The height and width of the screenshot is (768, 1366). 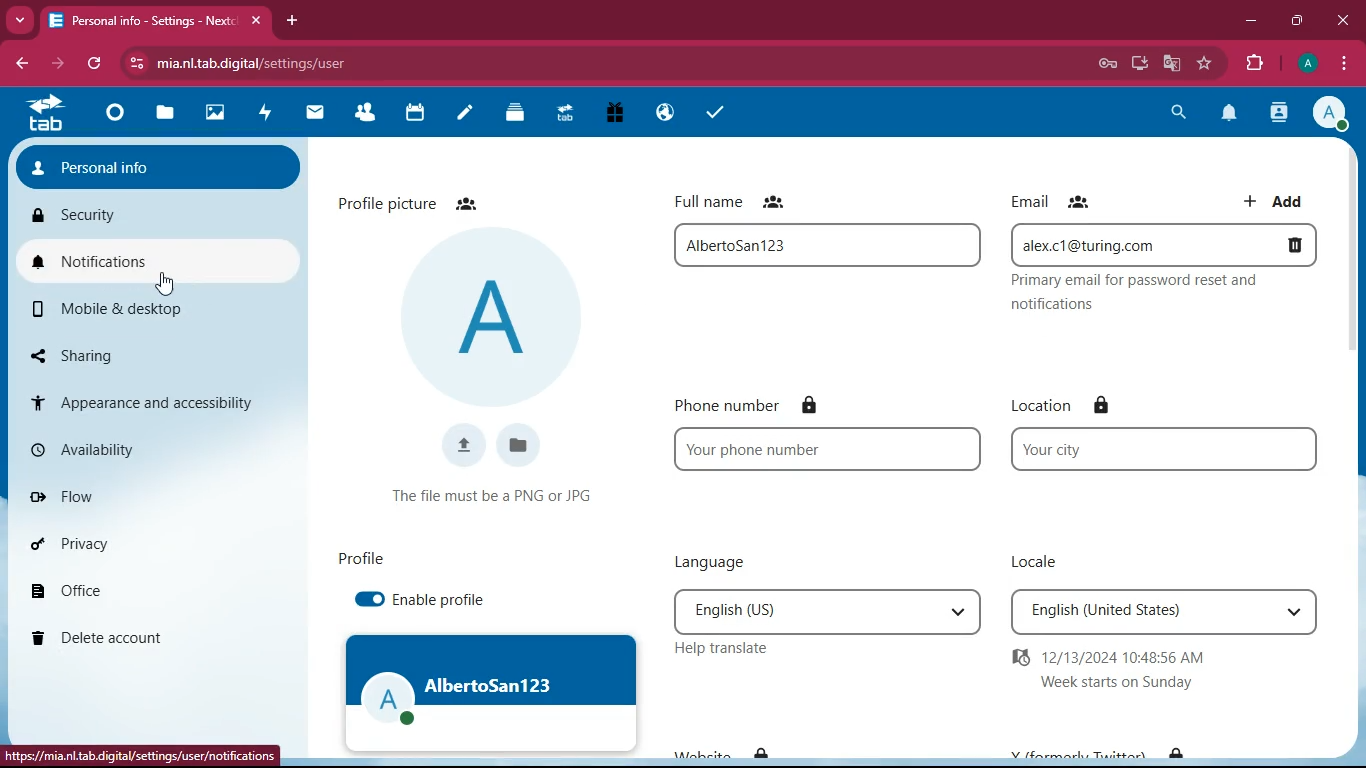 I want to click on Drop down, so click(x=21, y=21).